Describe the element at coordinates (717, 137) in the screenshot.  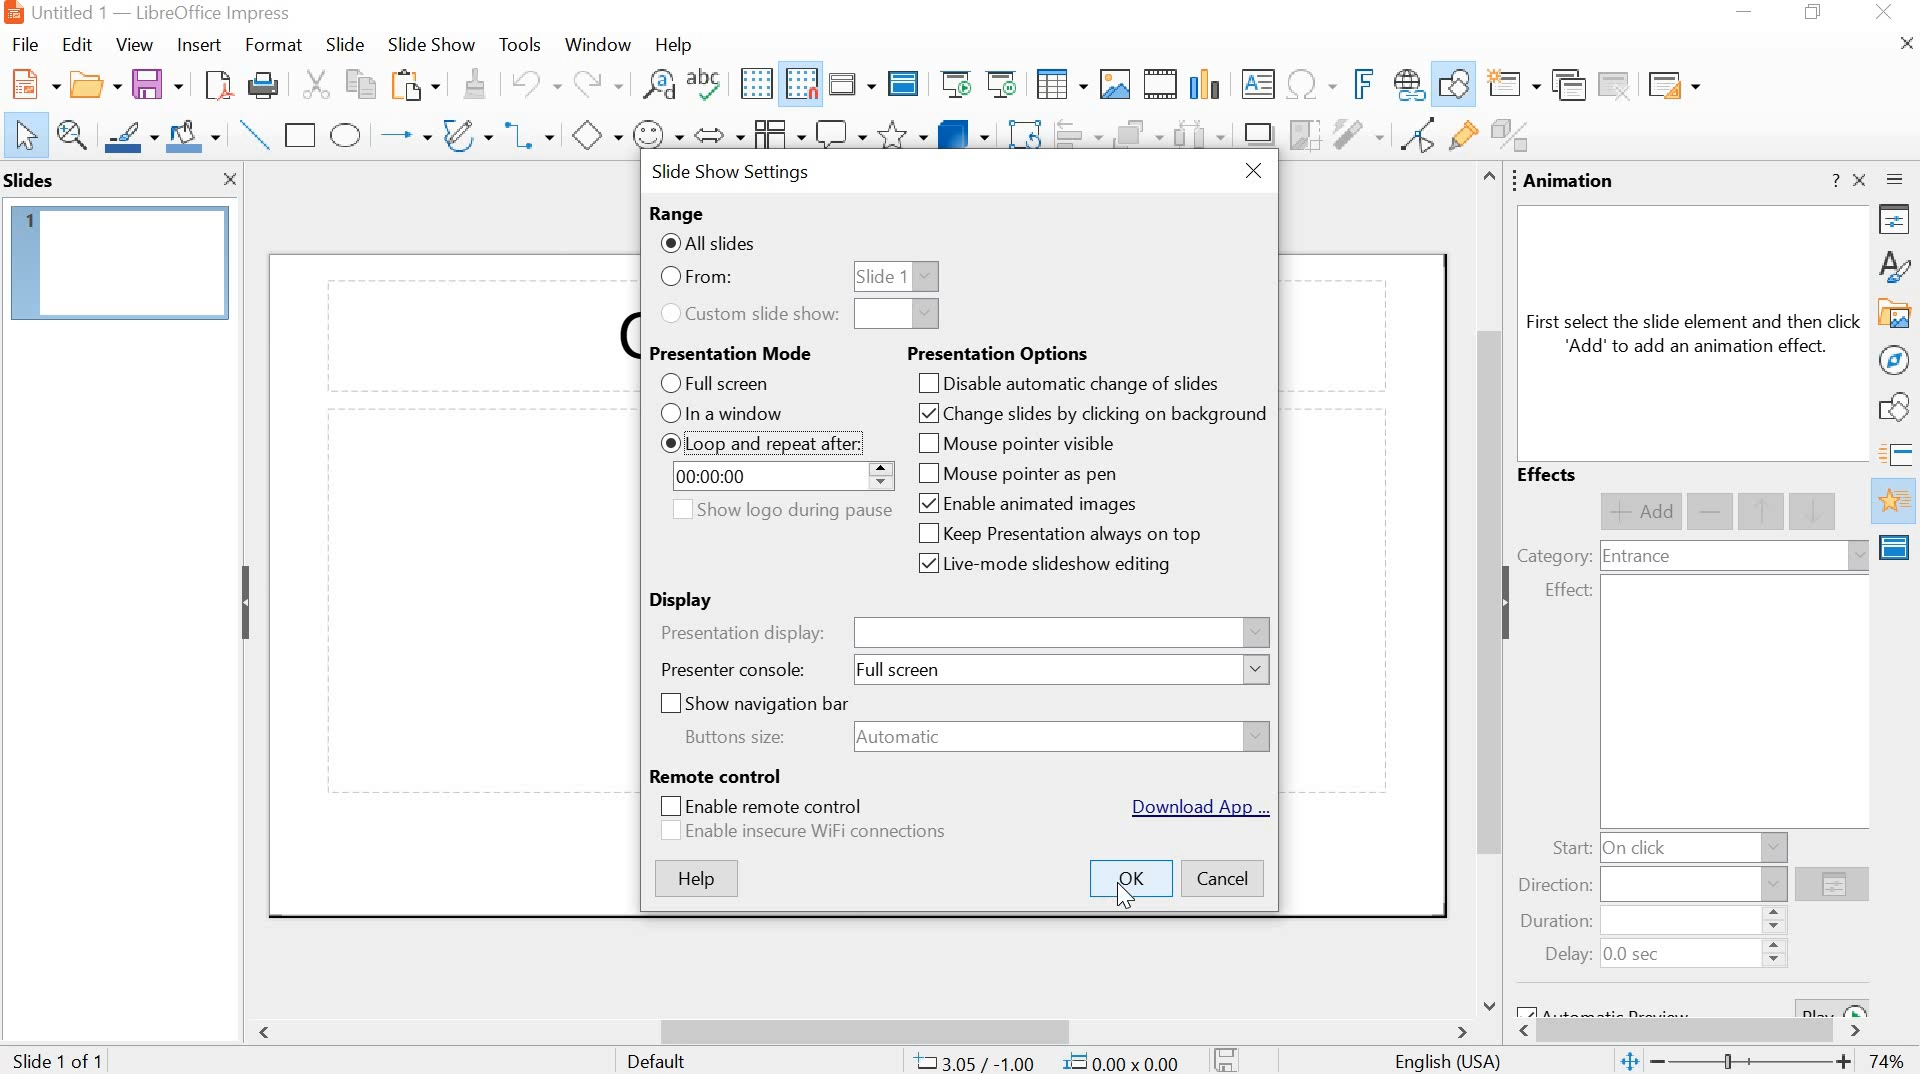
I see `block arrows` at that location.